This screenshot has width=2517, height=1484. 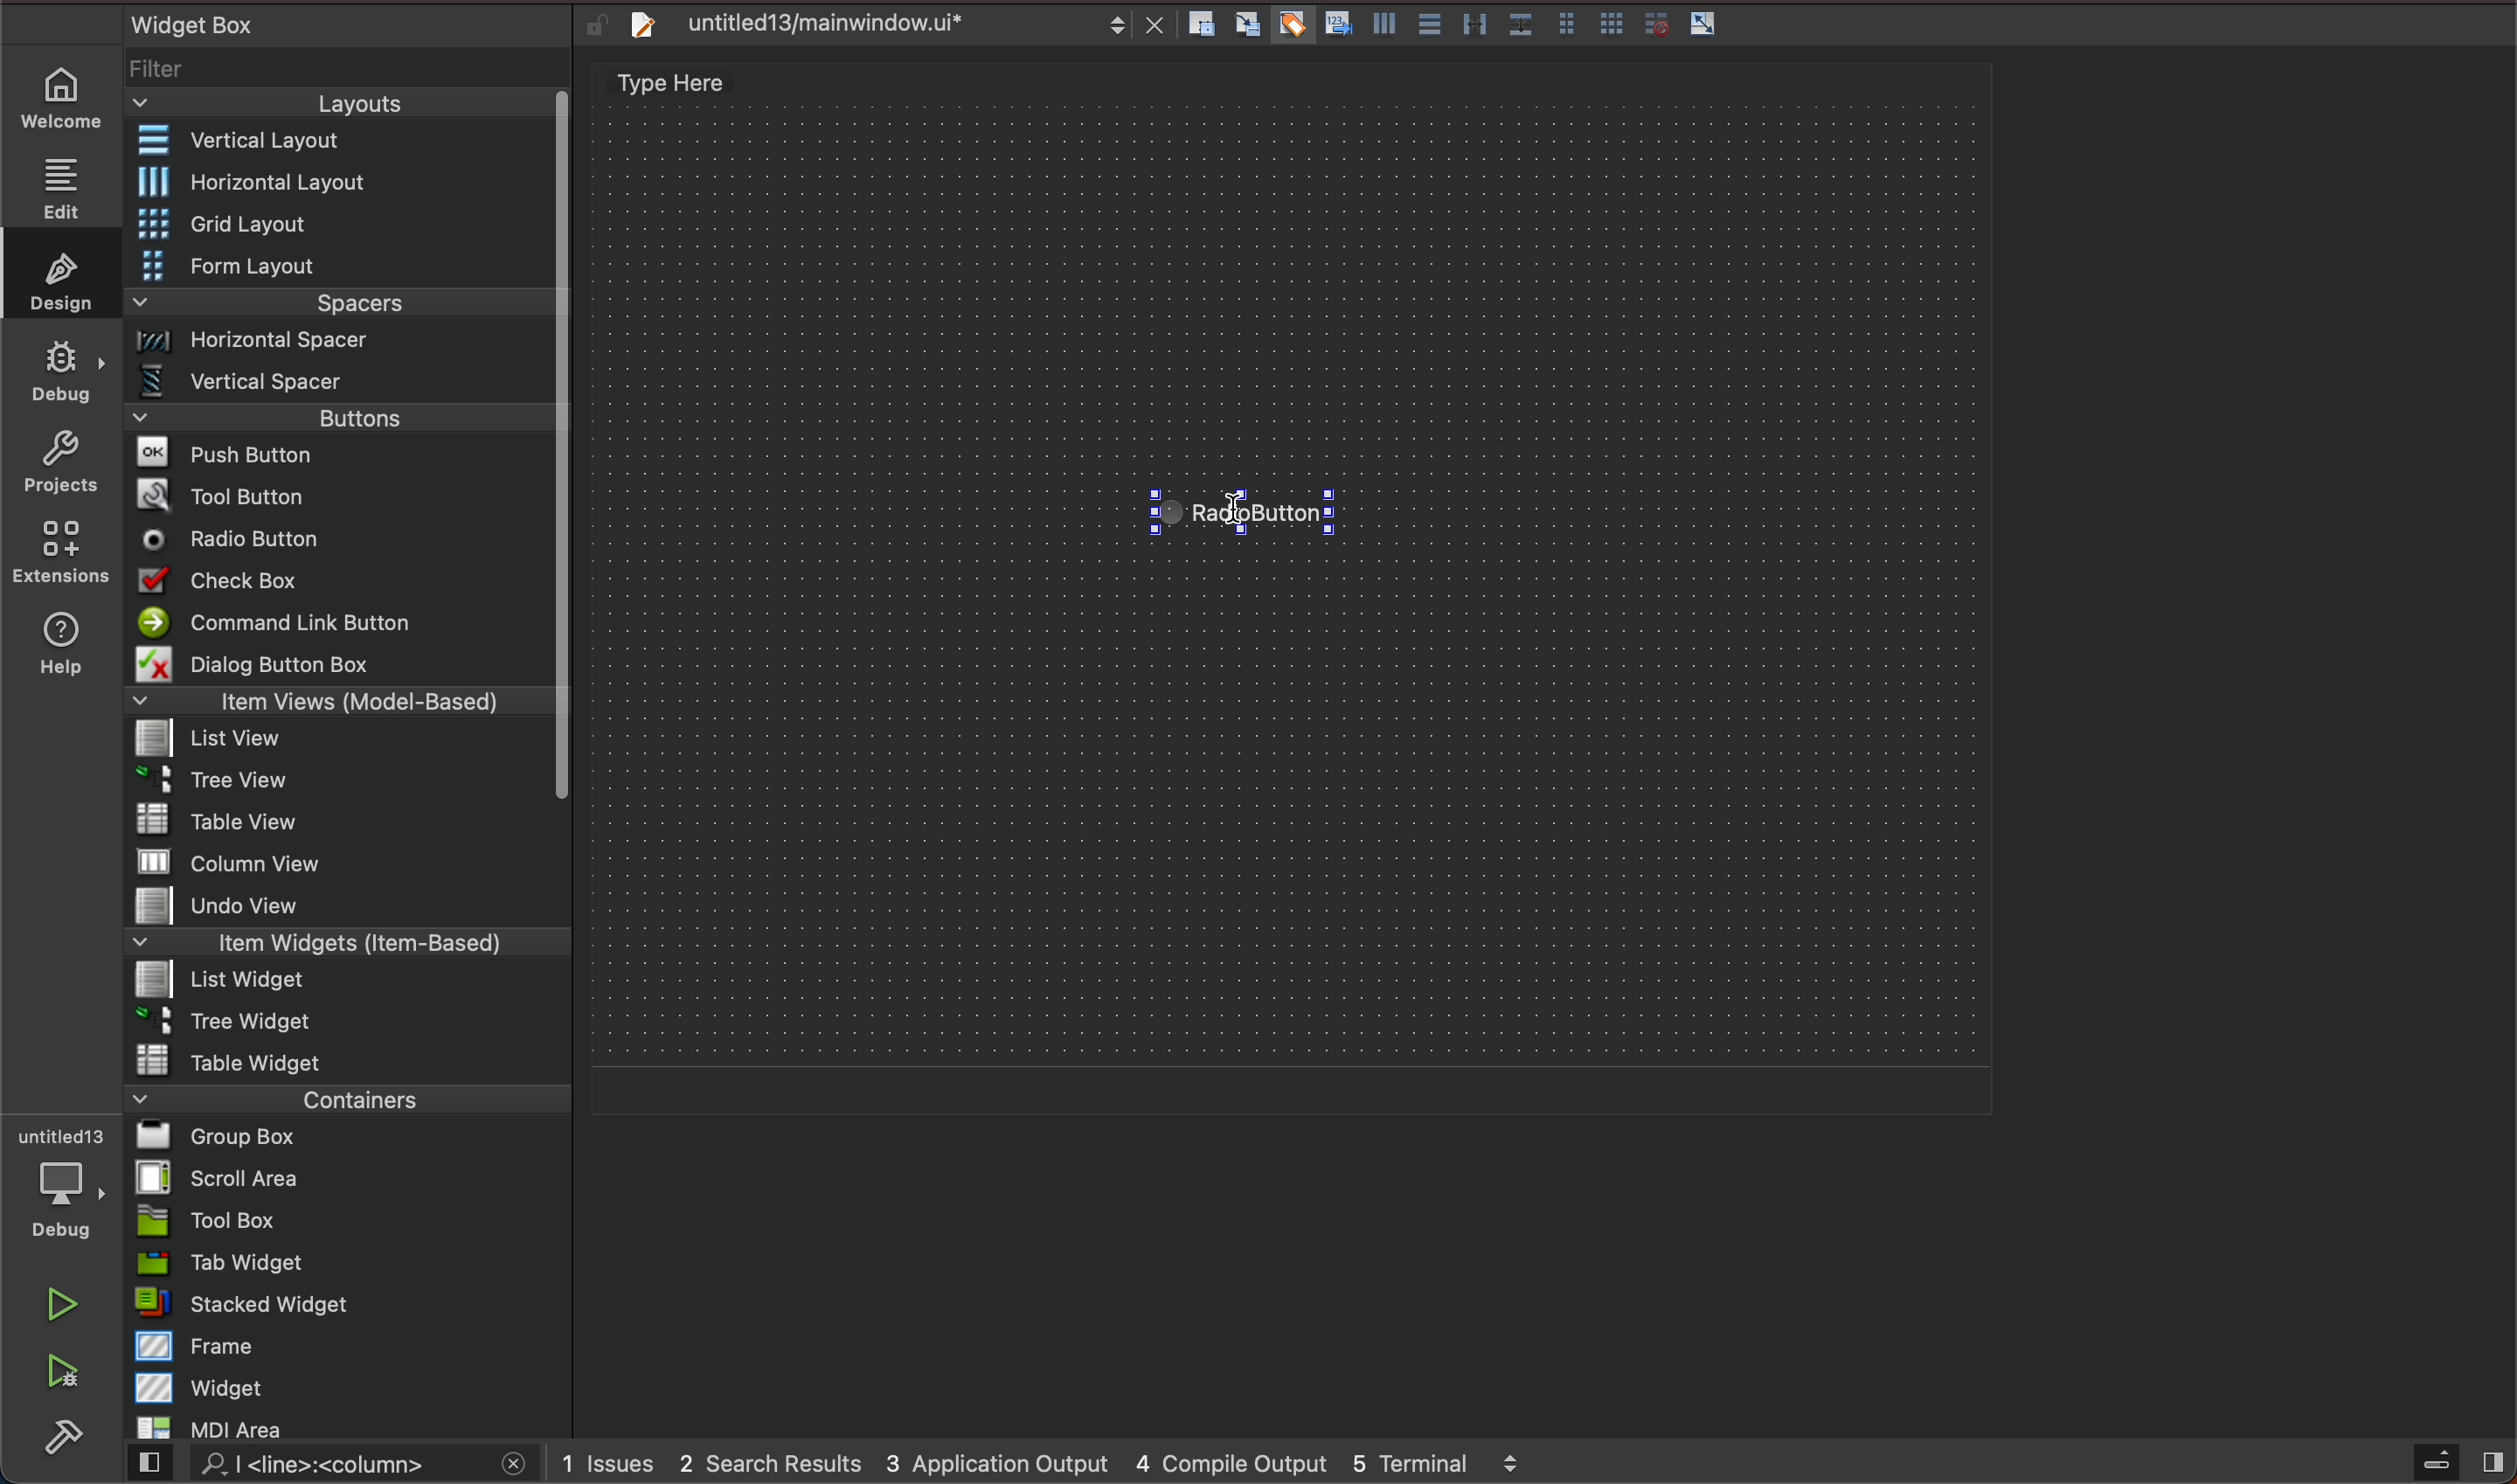 I want to click on , so click(x=345, y=347).